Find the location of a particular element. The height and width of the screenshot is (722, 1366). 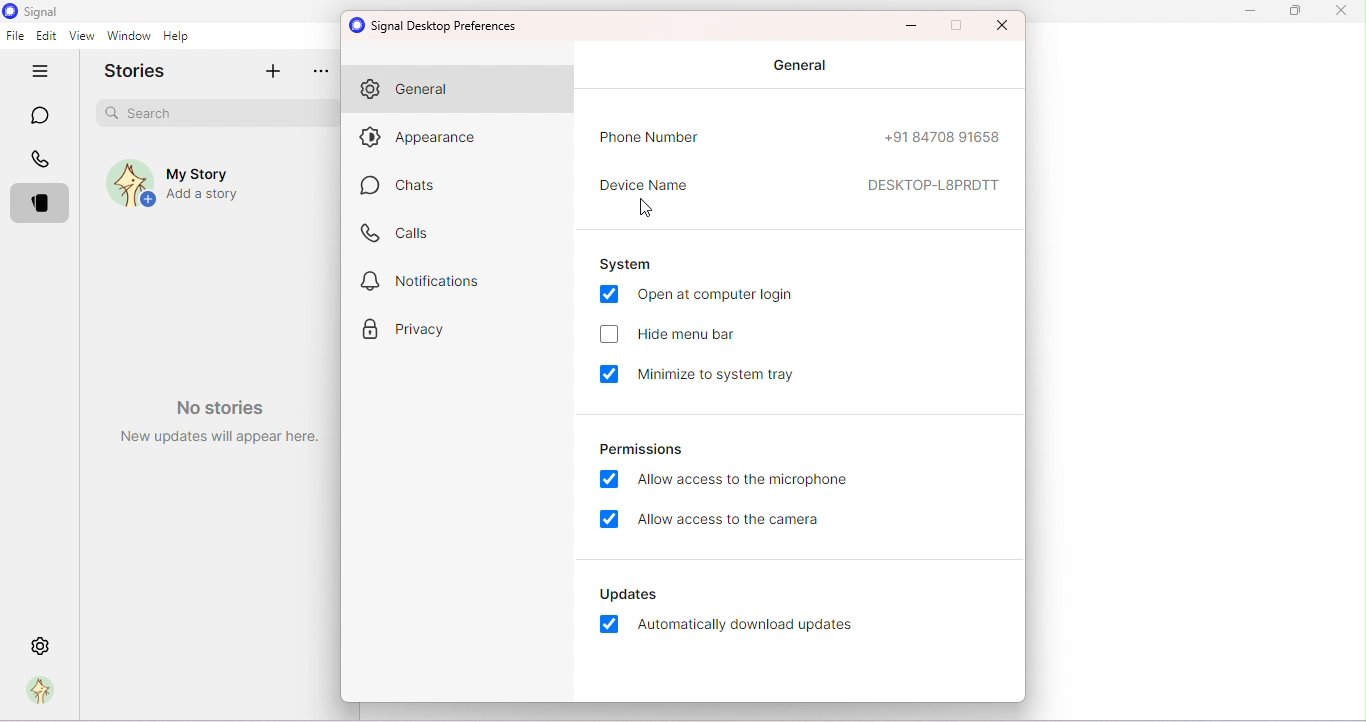

Hide is located at coordinates (44, 75).